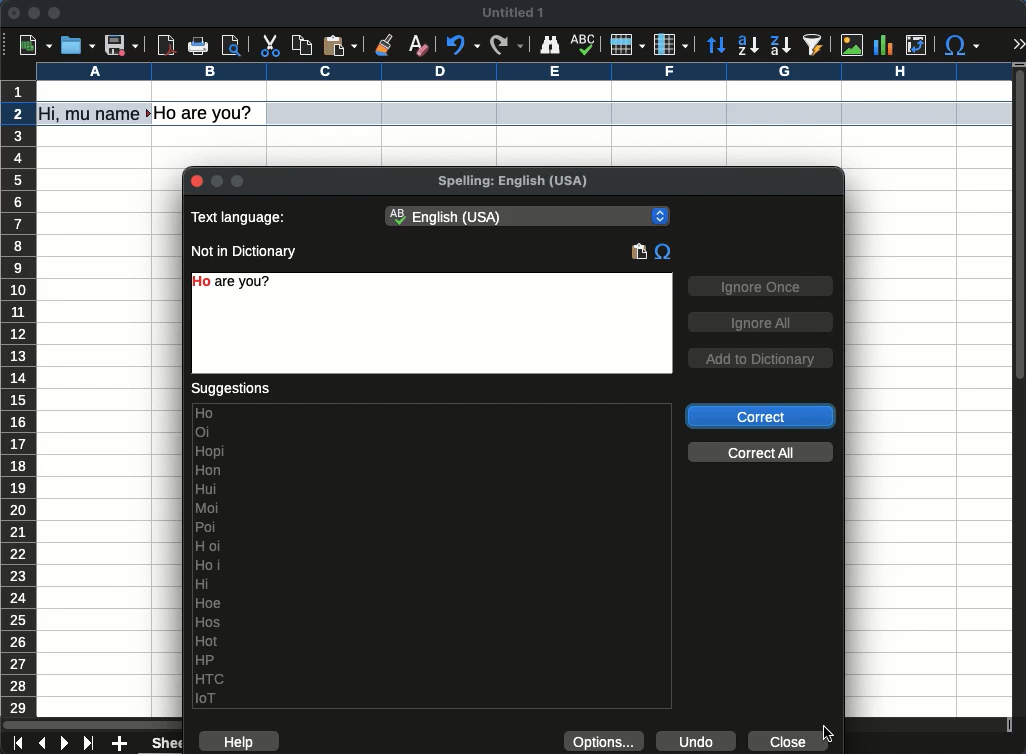  What do you see at coordinates (302, 46) in the screenshot?
I see `copy` at bounding box center [302, 46].